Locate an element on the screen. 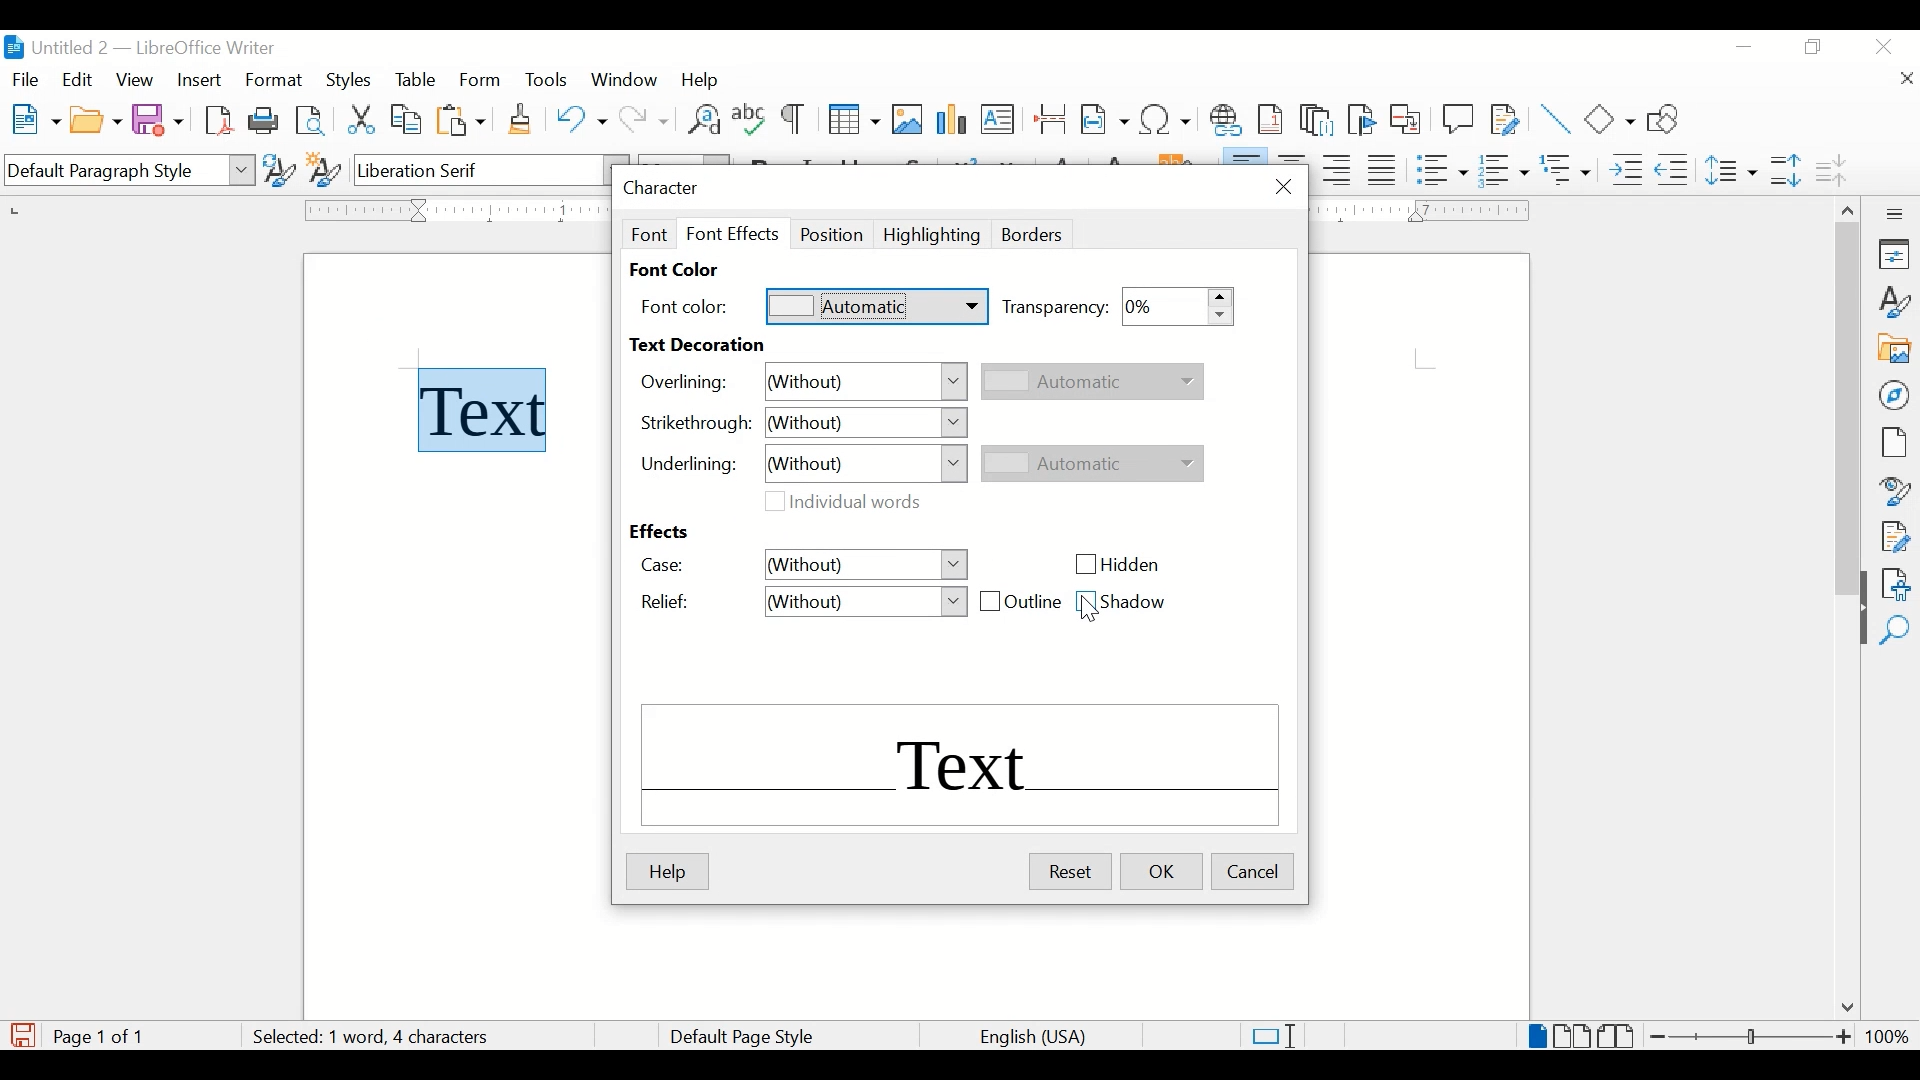 This screenshot has width=1920, height=1080. zoom level is located at coordinates (1887, 1036).